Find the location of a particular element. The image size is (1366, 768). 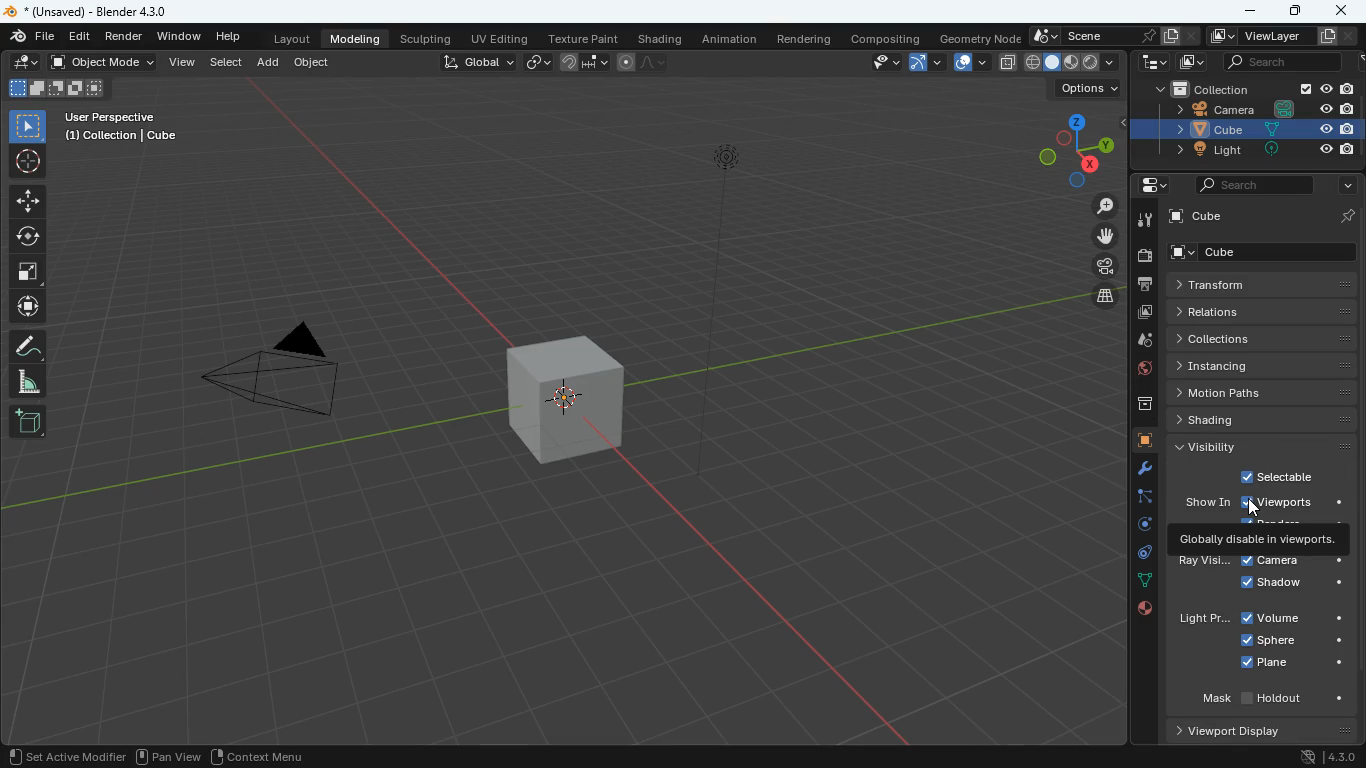

version is located at coordinates (1330, 754).